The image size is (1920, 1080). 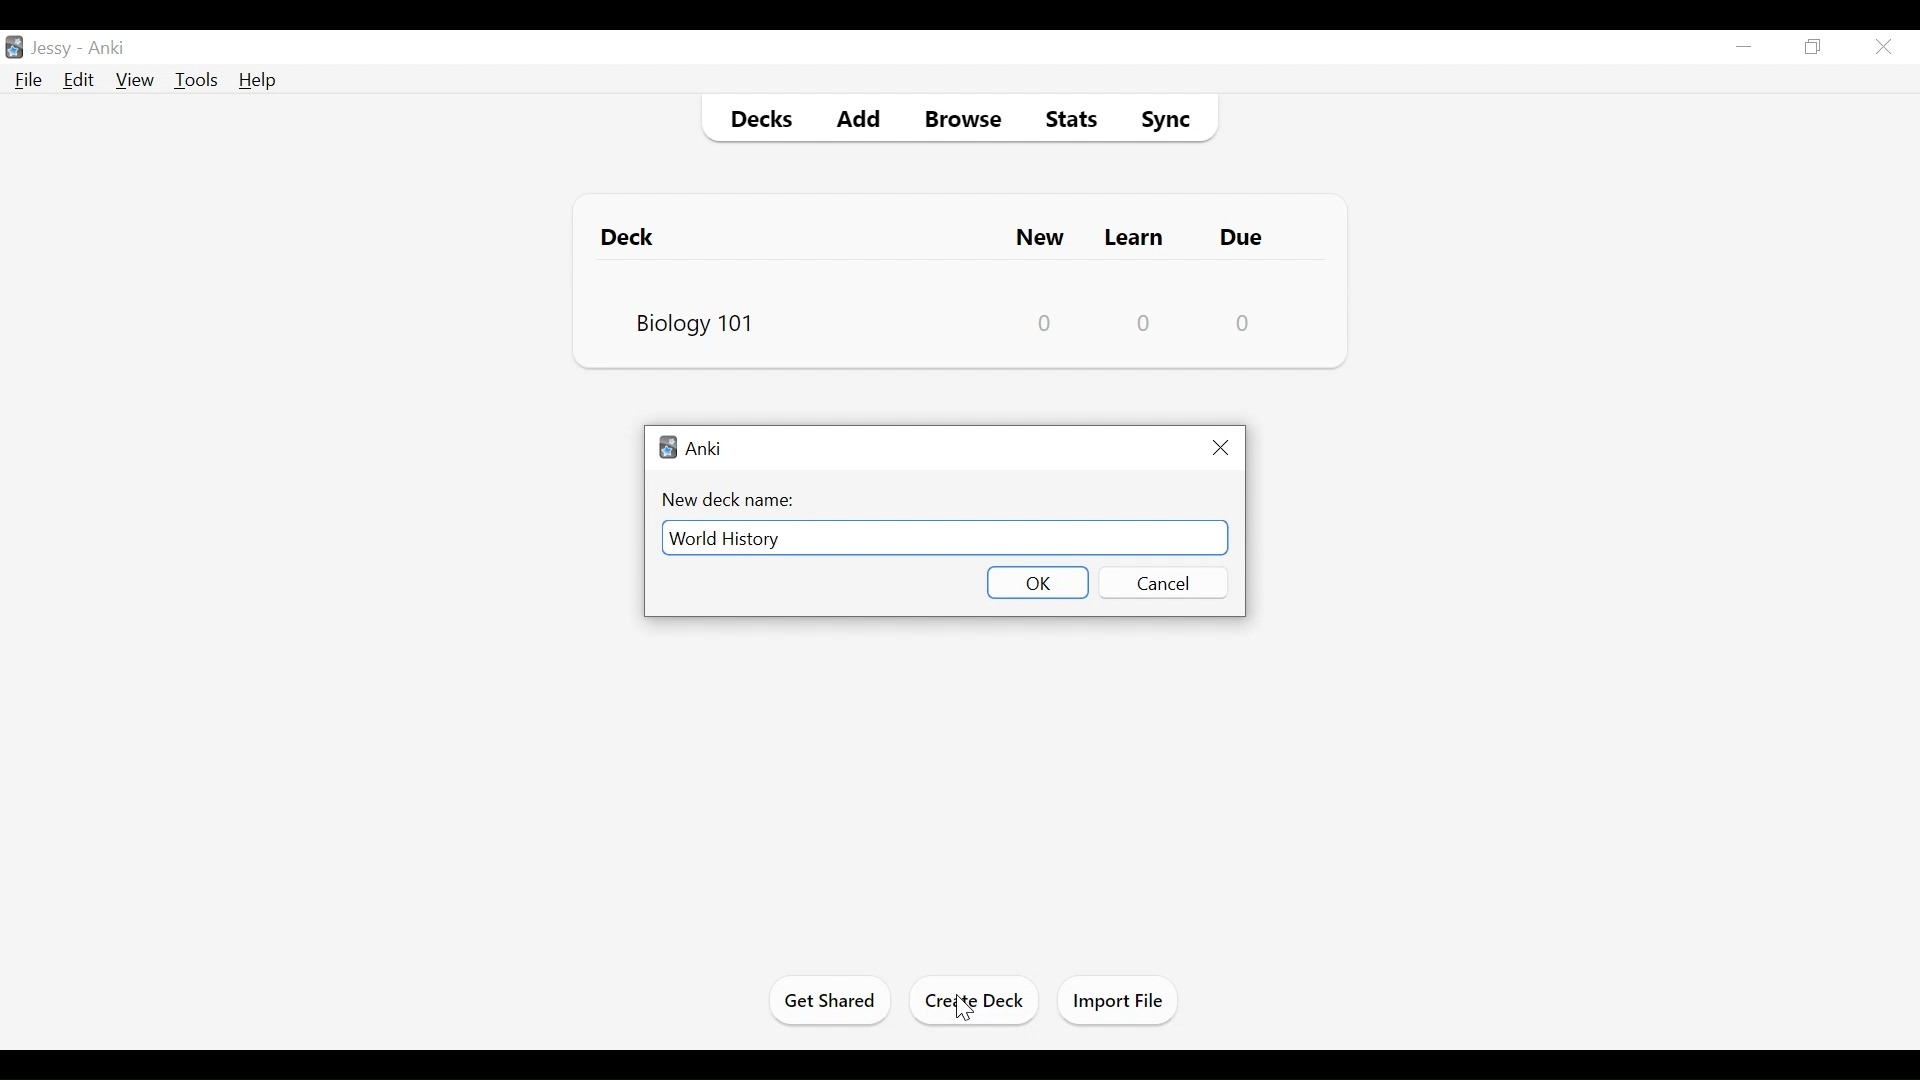 I want to click on Cancel, so click(x=1160, y=583).